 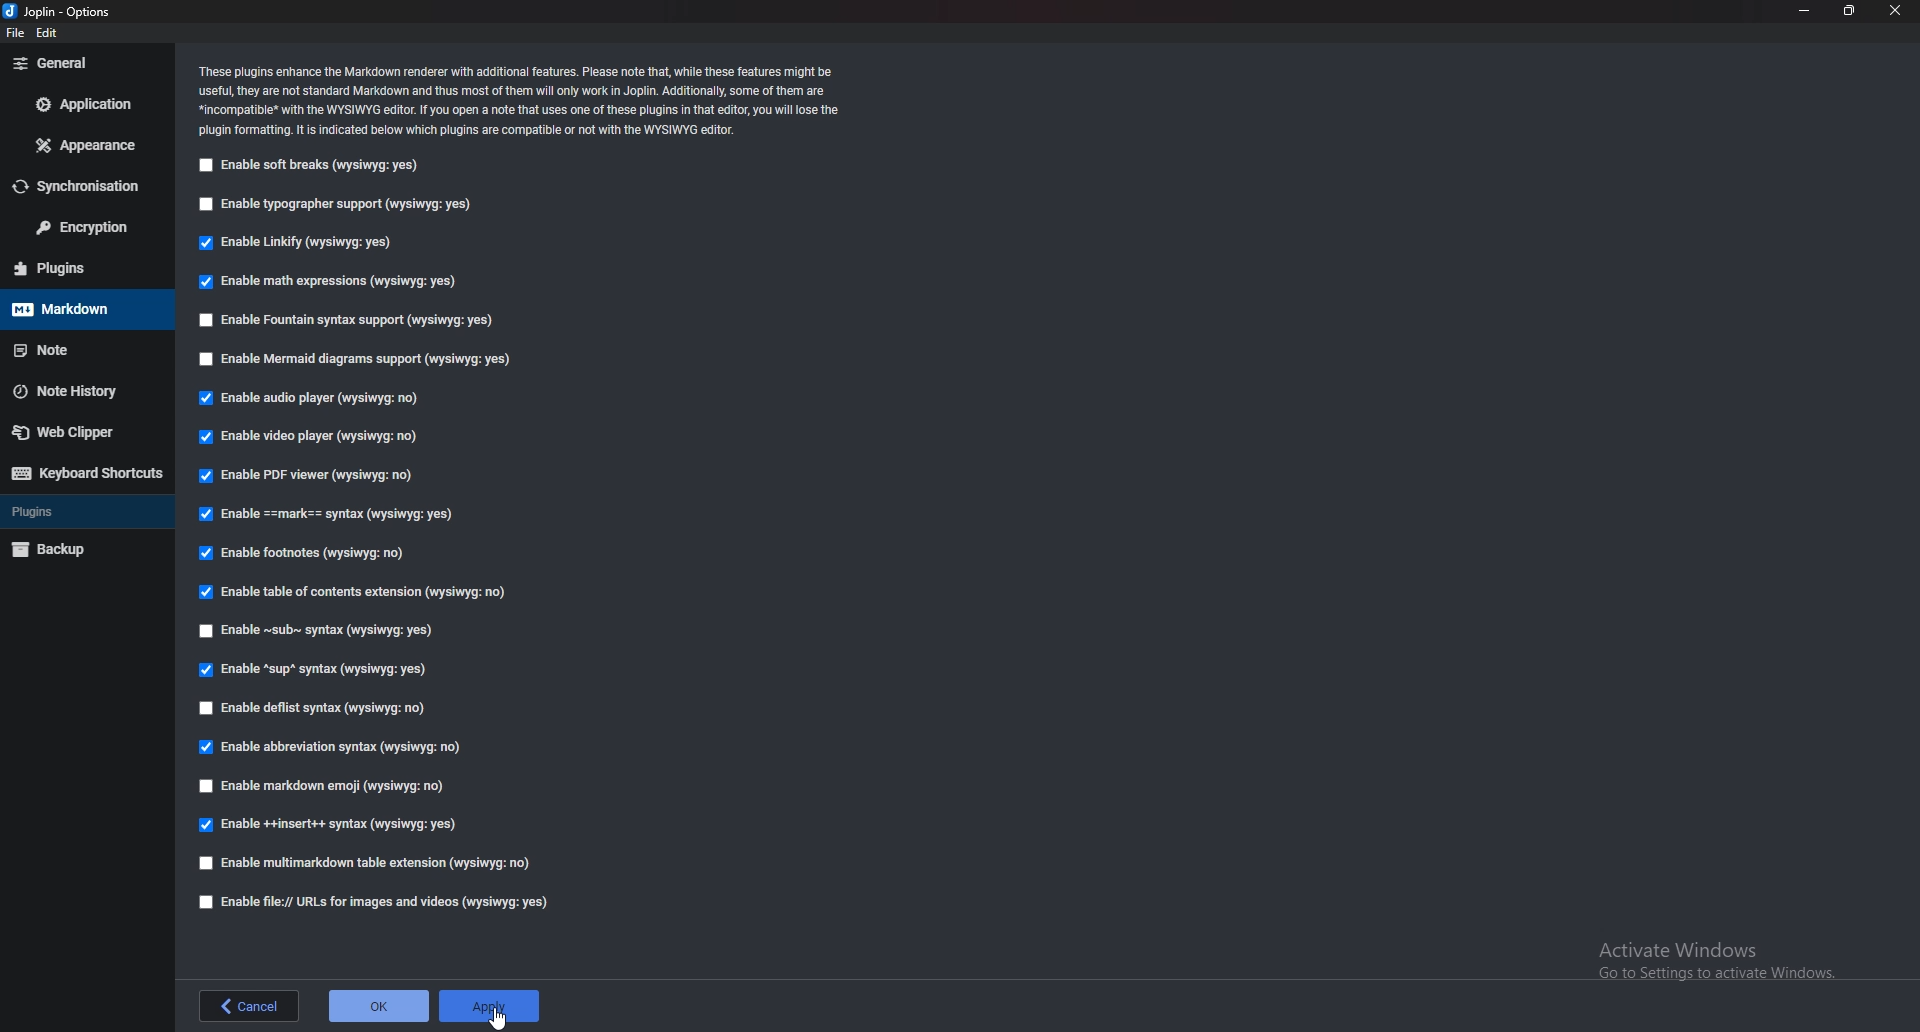 What do you see at coordinates (87, 228) in the screenshot?
I see `Encryption` at bounding box center [87, 228].